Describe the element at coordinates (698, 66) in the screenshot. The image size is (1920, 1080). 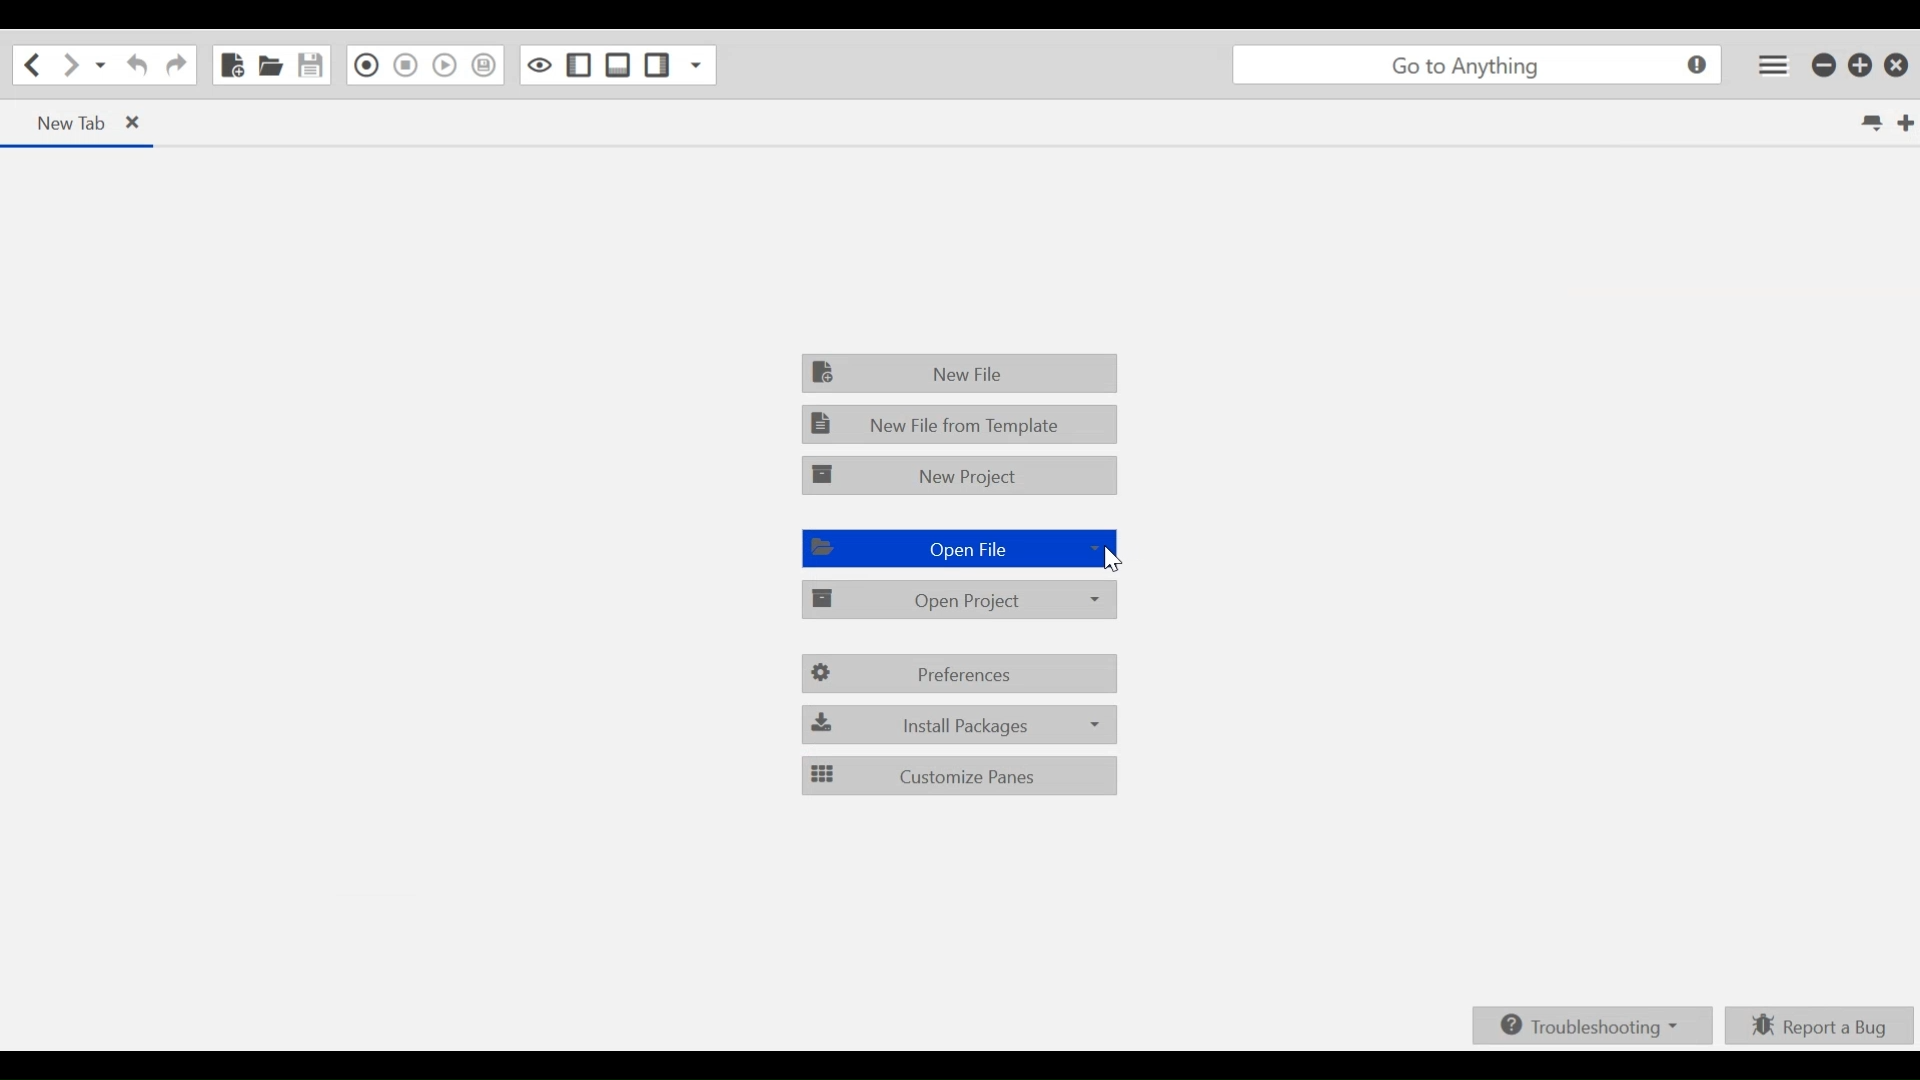
I see `Show specific Side Pane` at that location.